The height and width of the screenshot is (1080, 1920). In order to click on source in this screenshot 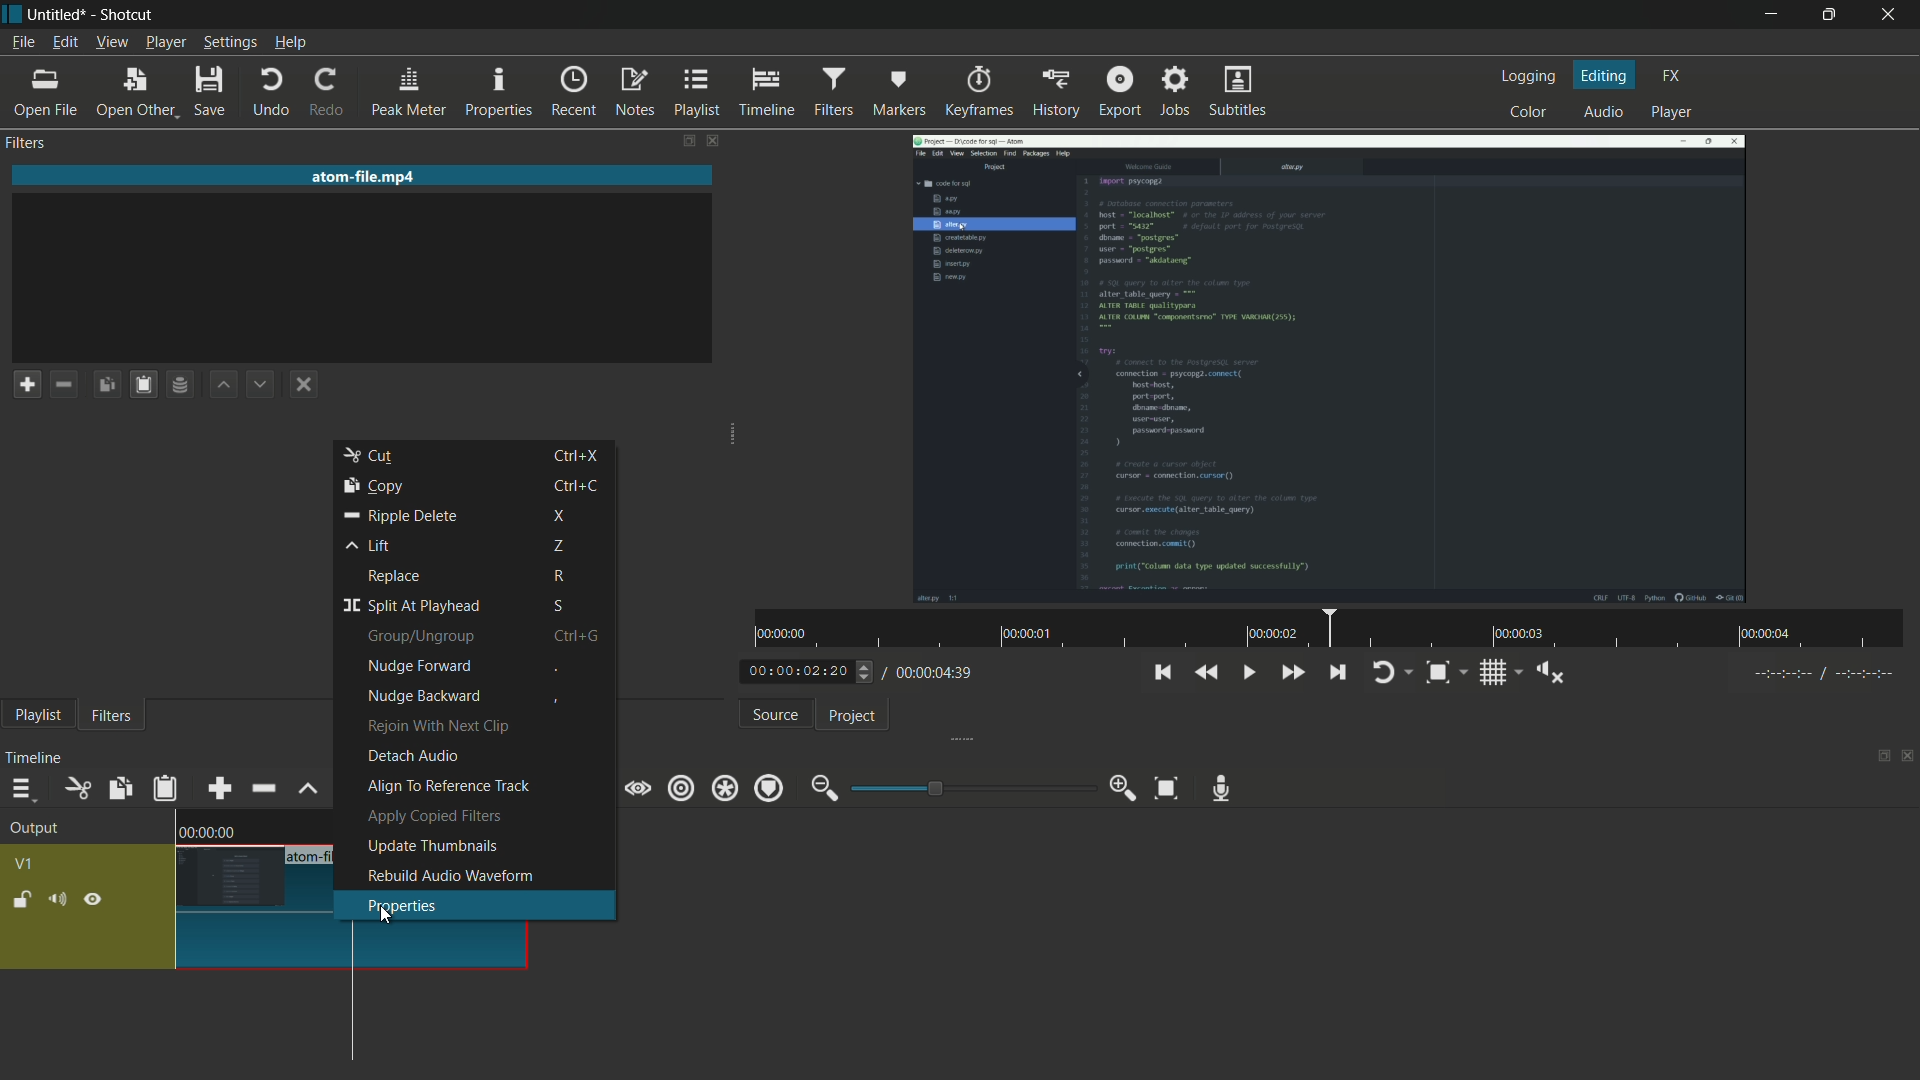, I will do `click(777, 718)`.